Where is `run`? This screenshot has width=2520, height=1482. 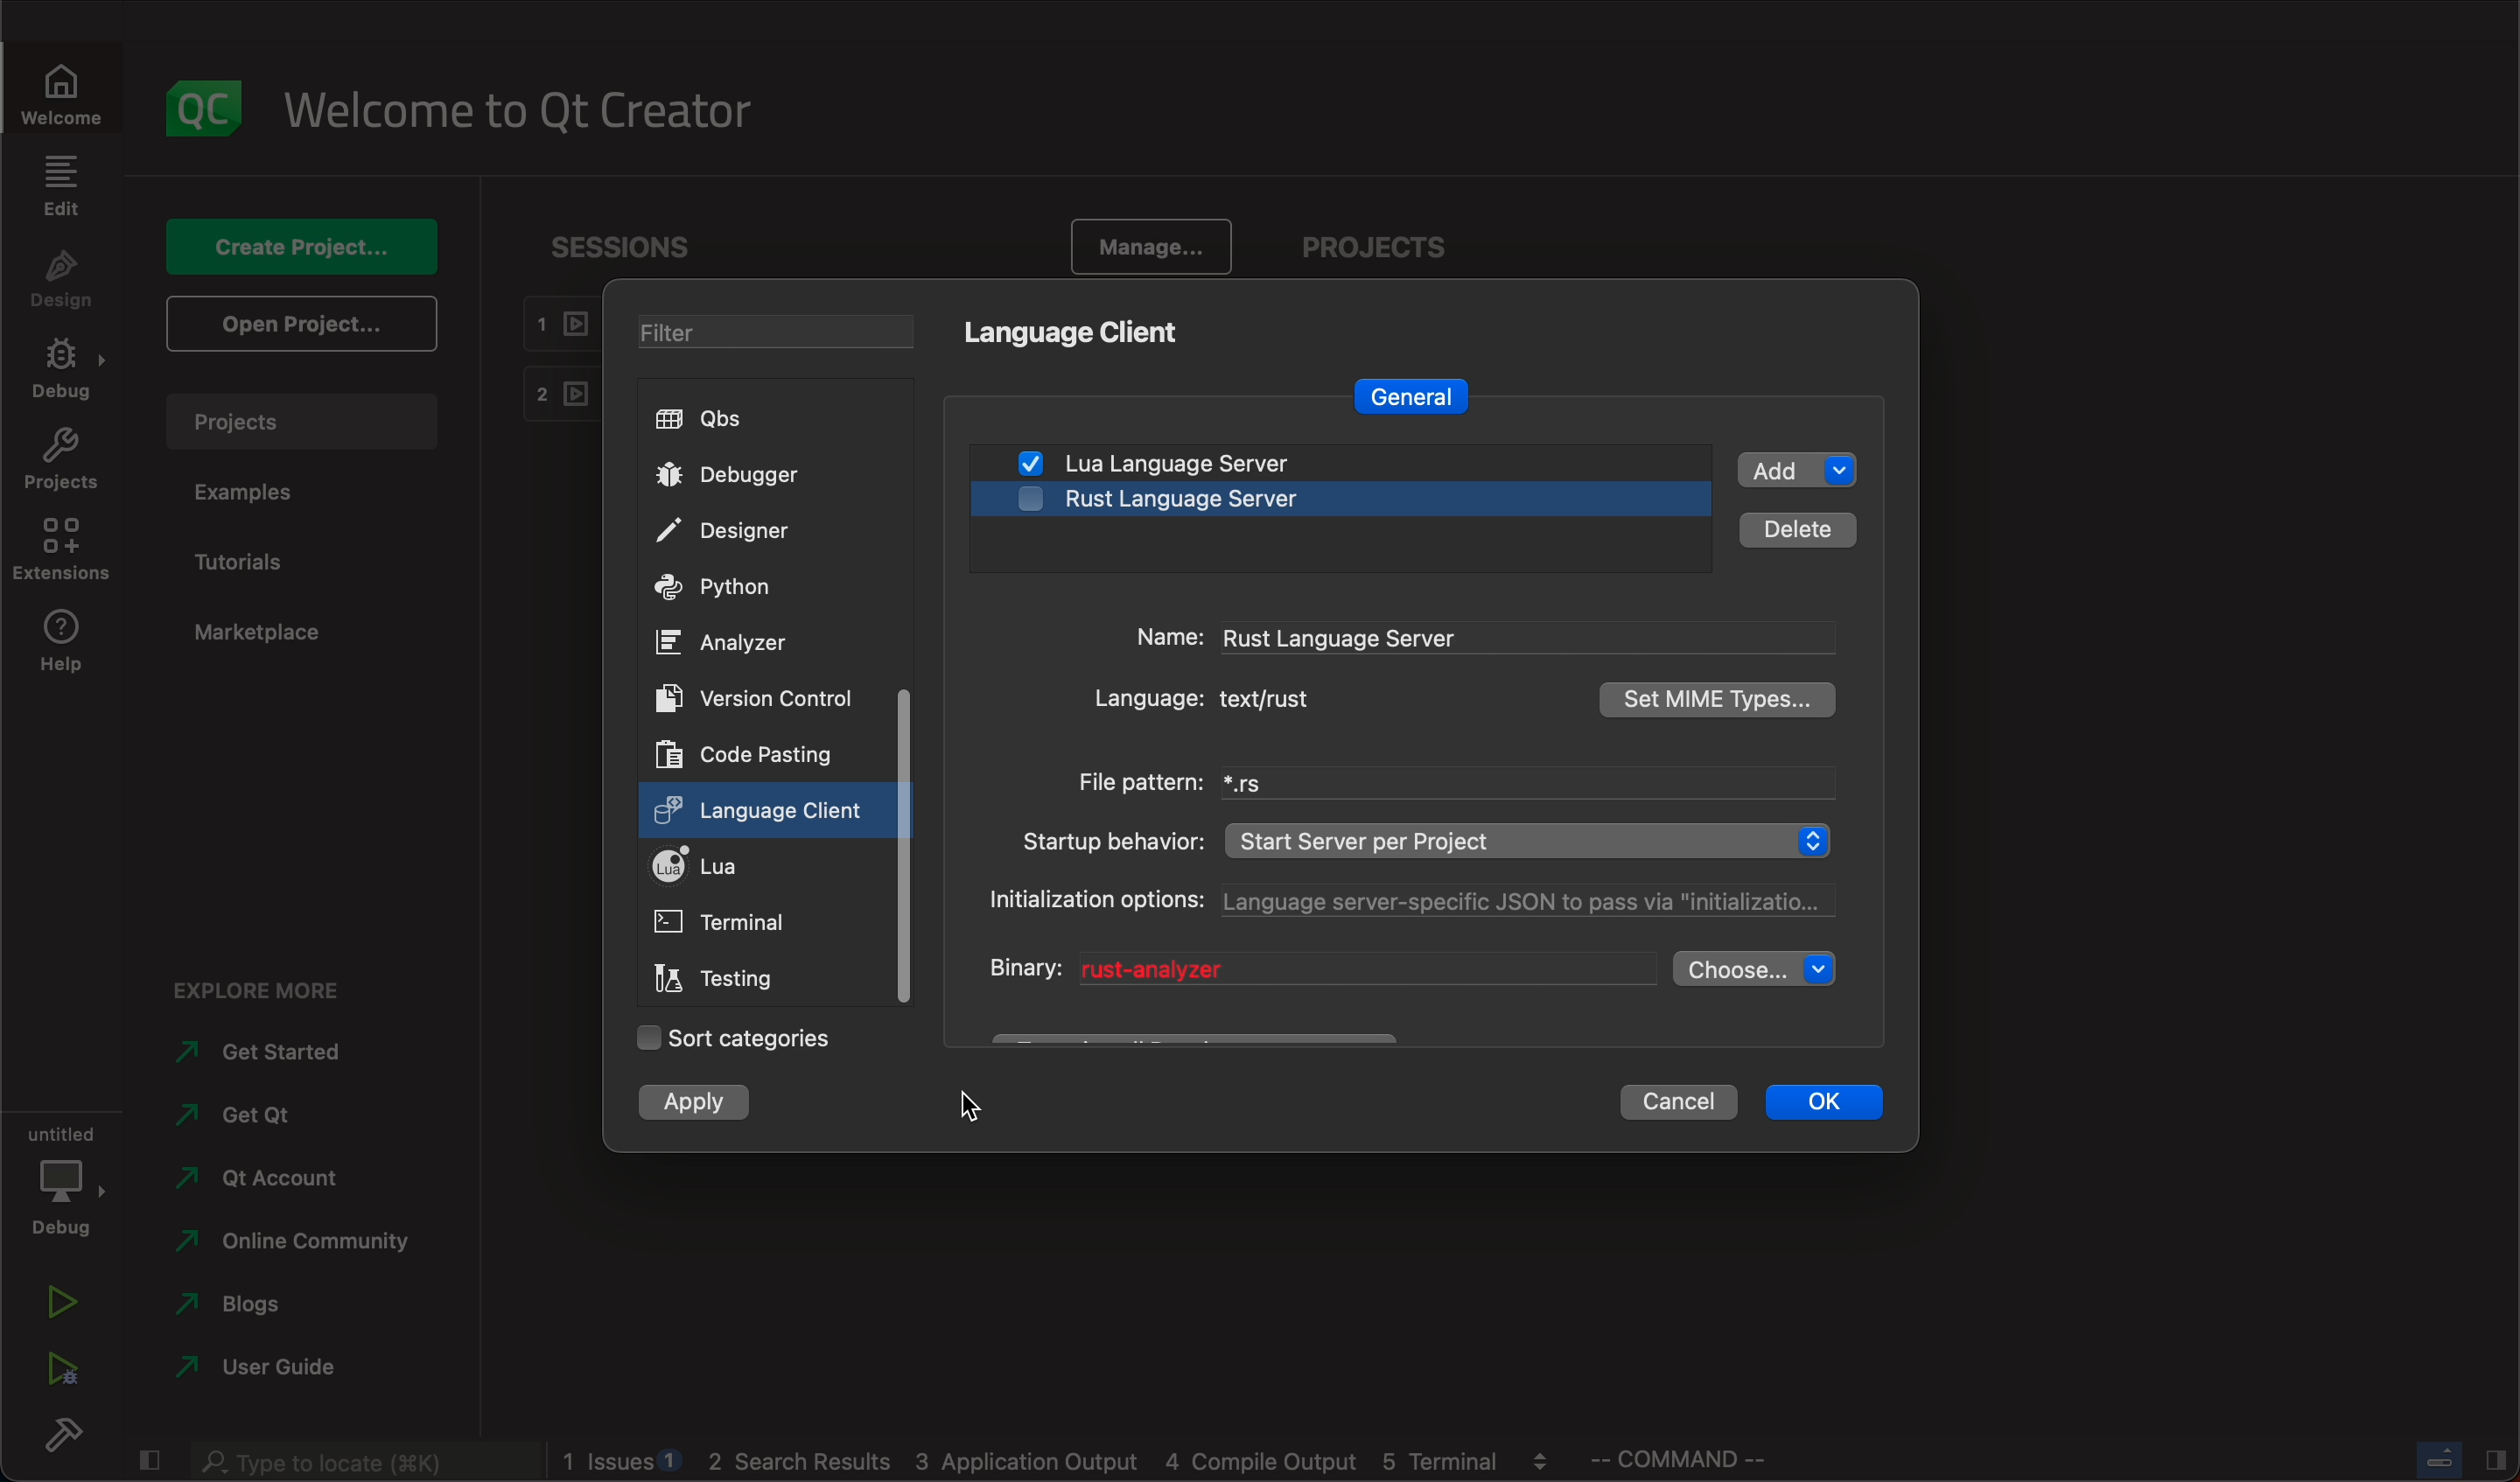
run is located at coordinates (64, 1300).